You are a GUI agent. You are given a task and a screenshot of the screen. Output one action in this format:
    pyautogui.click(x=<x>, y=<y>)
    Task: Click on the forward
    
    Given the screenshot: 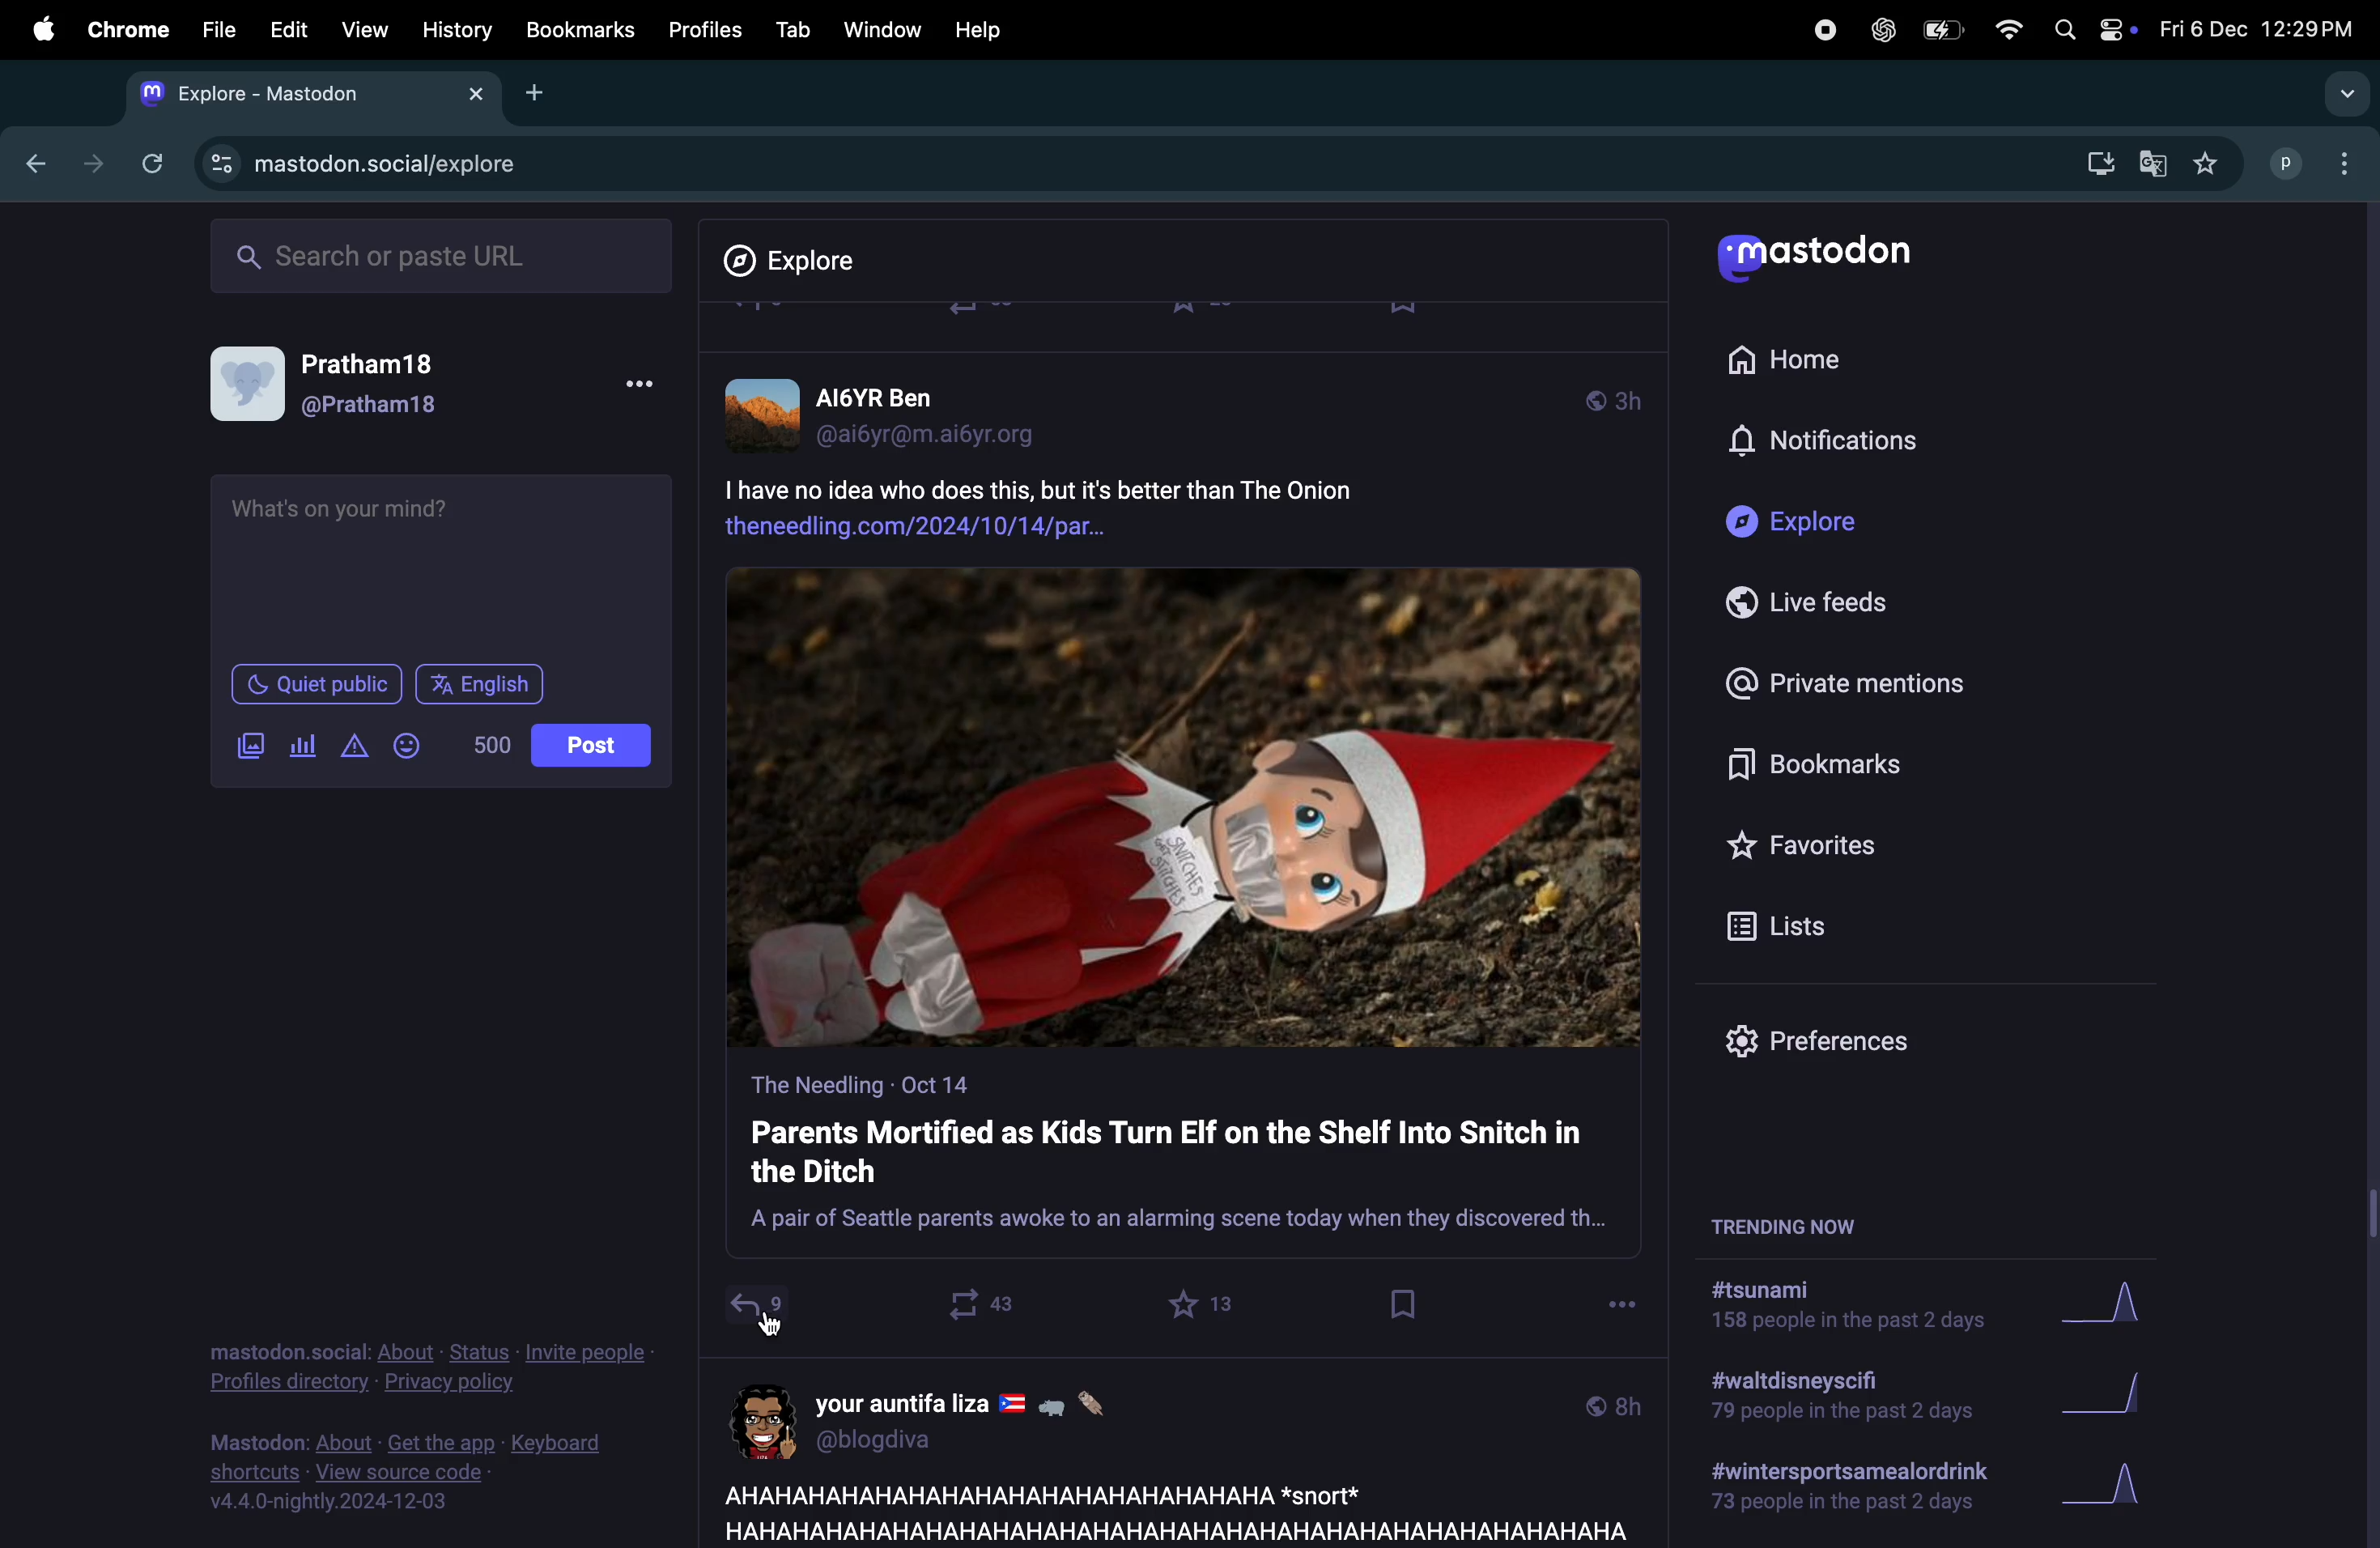 What is the action you would take?
    pyautogui.click(x=87, y=163)
    